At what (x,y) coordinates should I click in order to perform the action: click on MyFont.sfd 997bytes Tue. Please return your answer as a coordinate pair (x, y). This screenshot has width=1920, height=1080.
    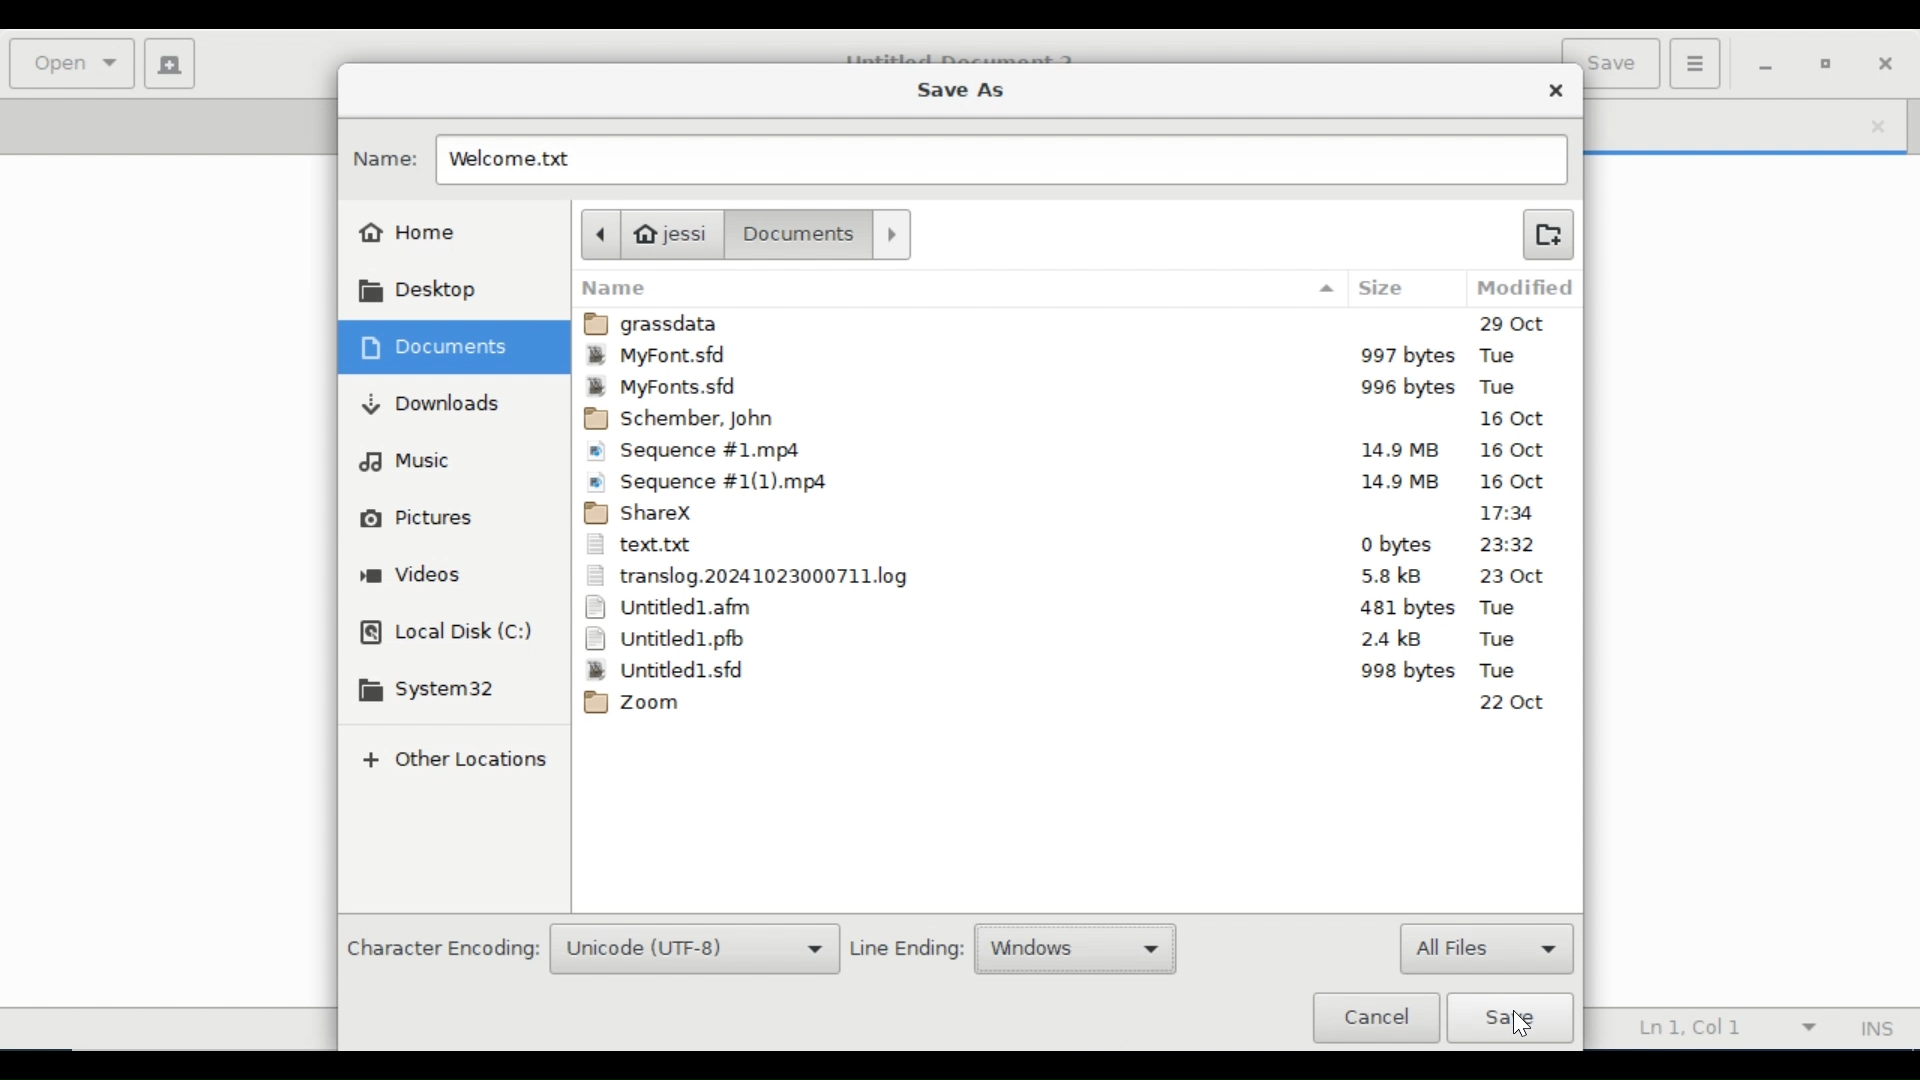
    Looking at the image, I should click on (1077, 358).